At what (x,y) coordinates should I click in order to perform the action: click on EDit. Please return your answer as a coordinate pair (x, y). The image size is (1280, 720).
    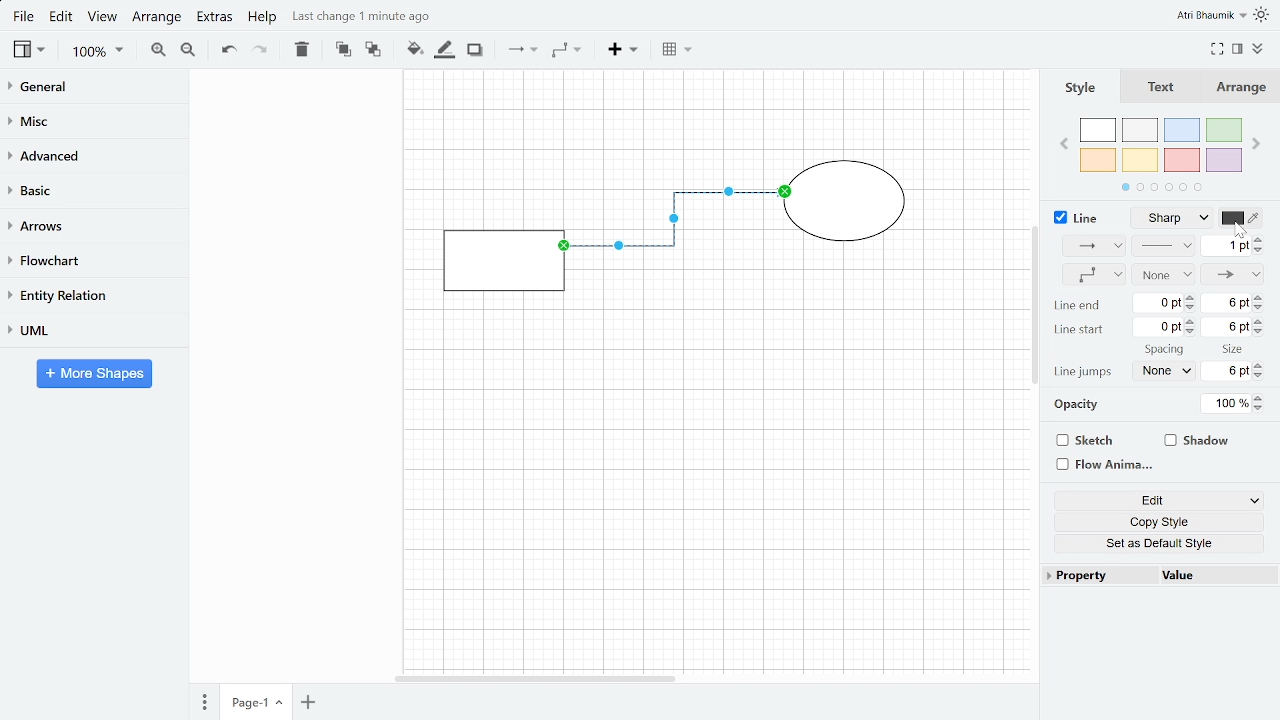
    Looking at the image, I should click on (62, 18).